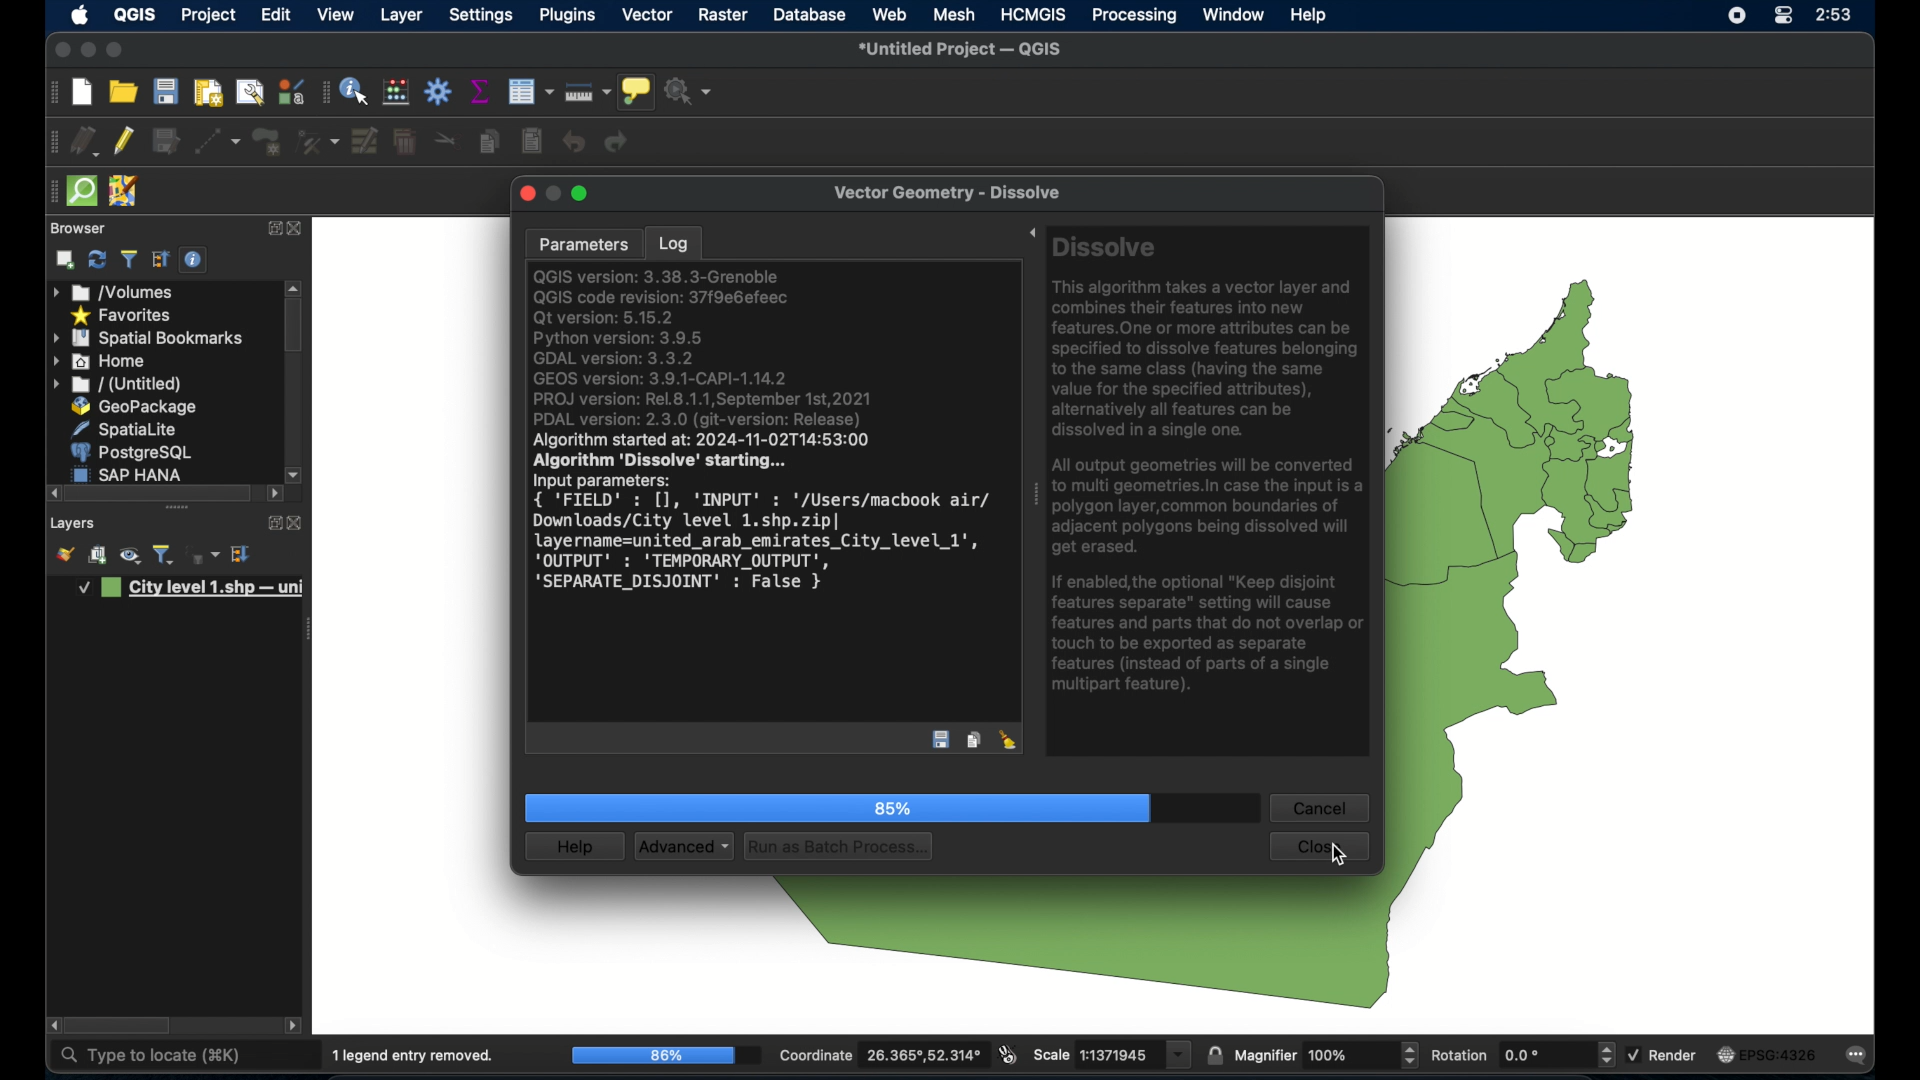  What do you see at coordinates (267, 140) in the screenshot?
I see `add polygon feature` at bounding box center [267, 140].